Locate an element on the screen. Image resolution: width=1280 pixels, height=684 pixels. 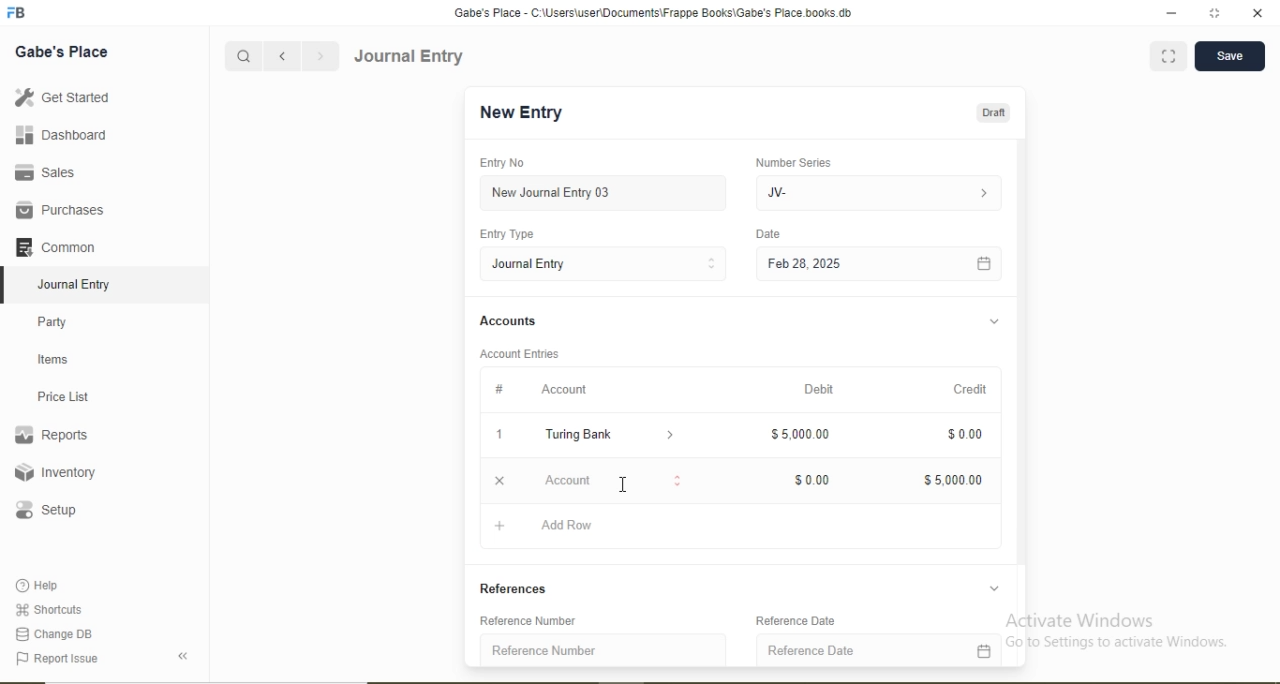
Calendar is located at coordinates (983, 651).